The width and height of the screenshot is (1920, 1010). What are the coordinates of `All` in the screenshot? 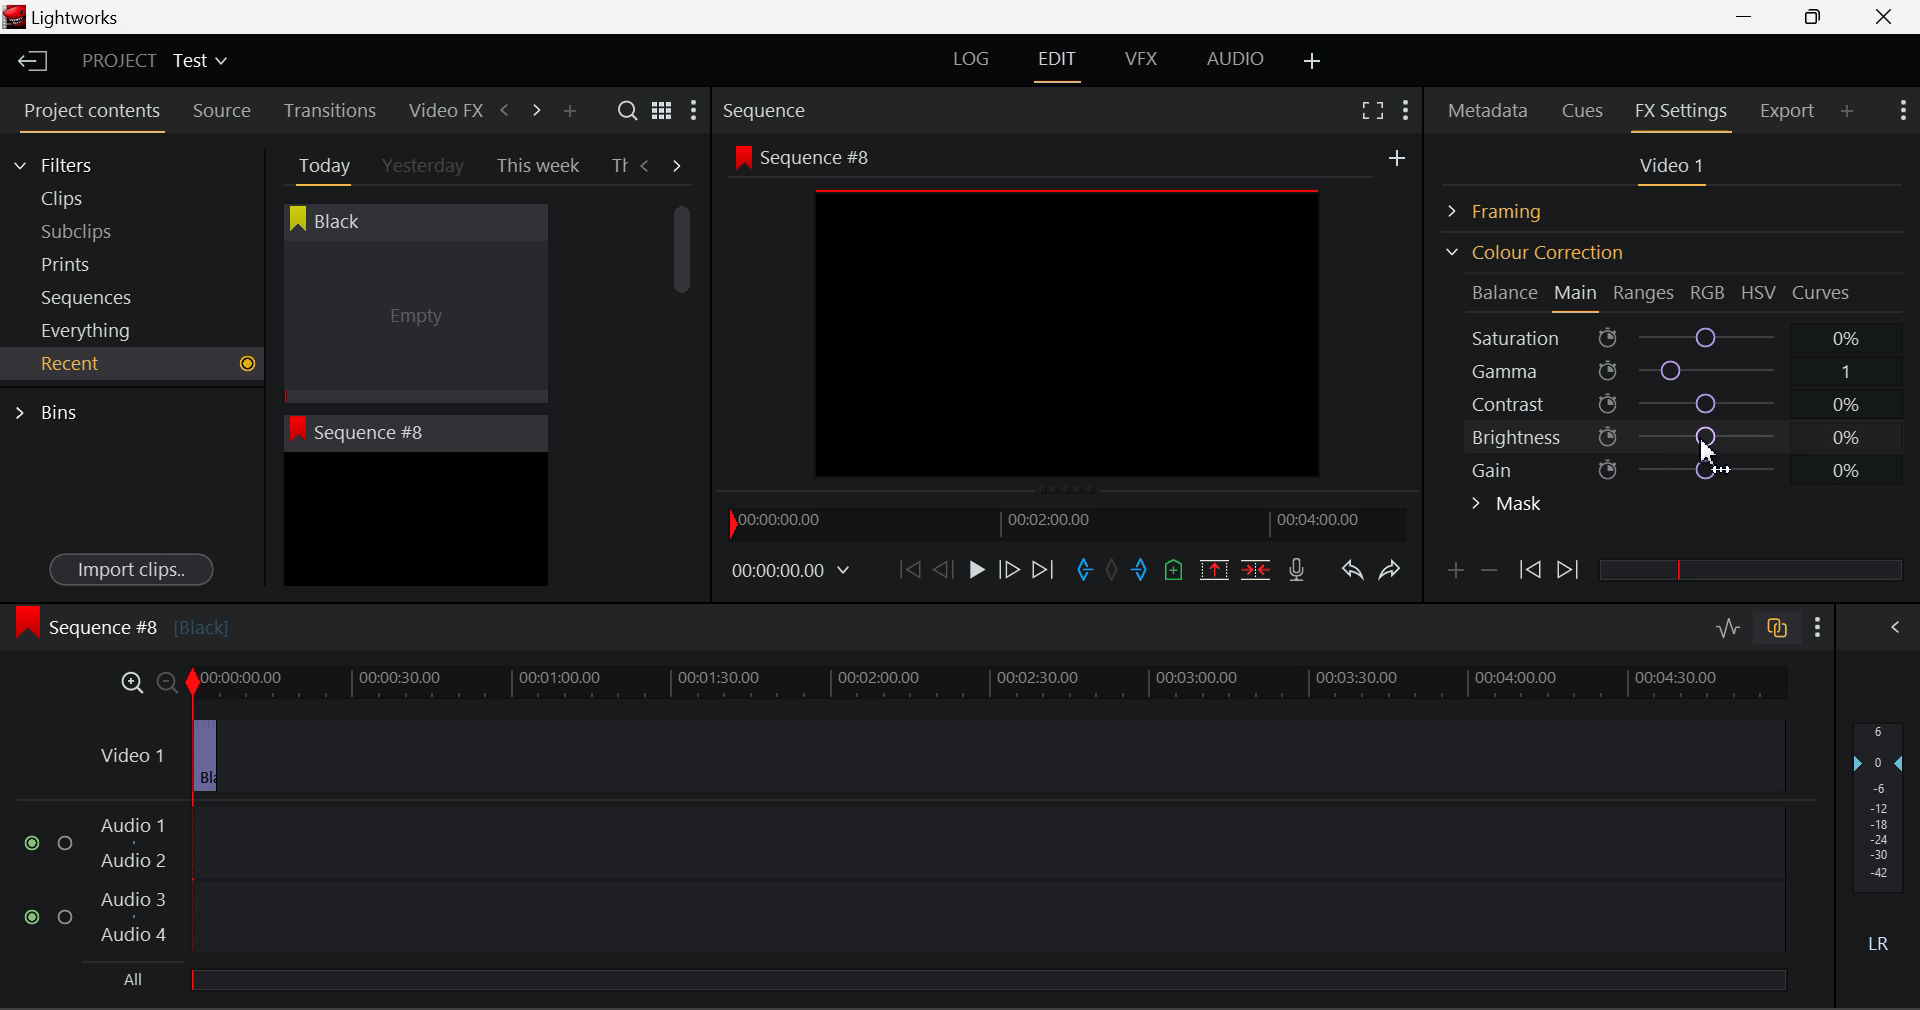 It's located at (135, 980).